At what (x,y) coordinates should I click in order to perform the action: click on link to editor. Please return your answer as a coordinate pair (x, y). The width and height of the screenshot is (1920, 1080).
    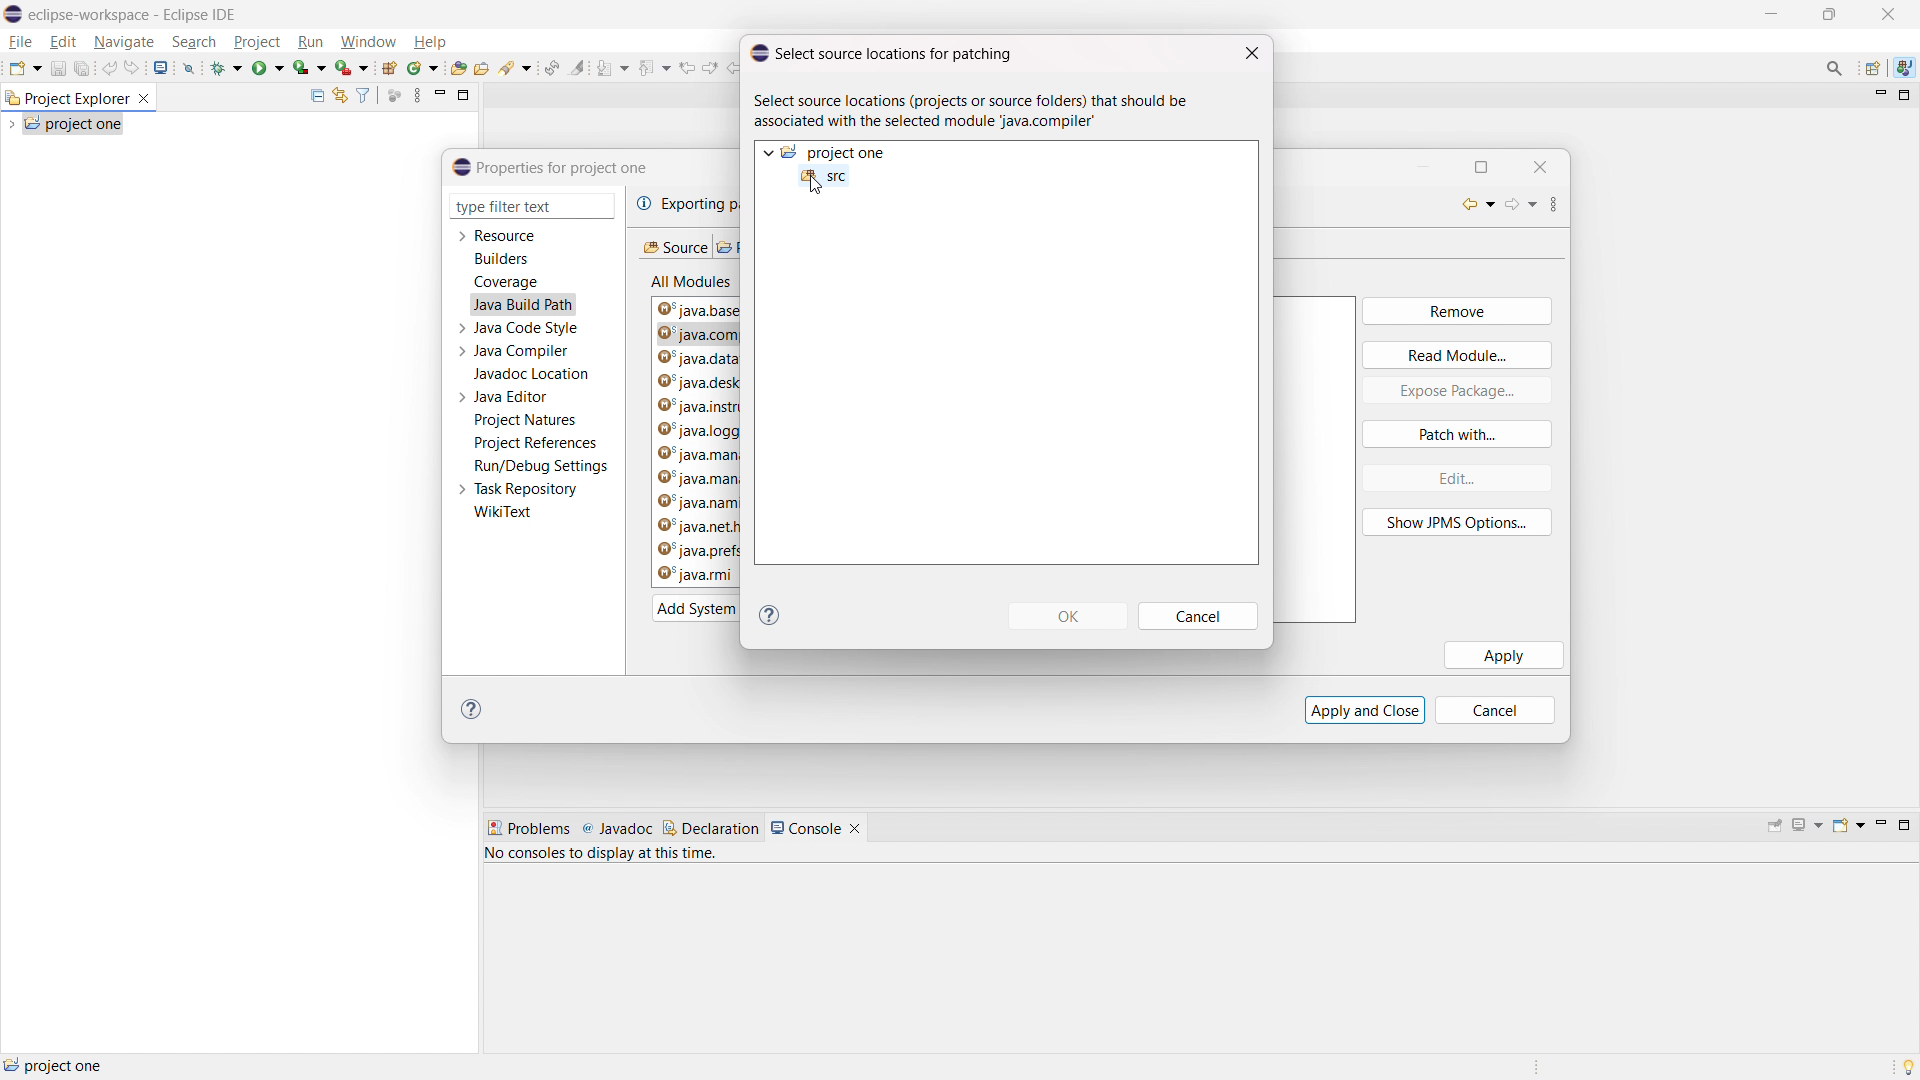
    Looking at the image, I should click on (338, 96).